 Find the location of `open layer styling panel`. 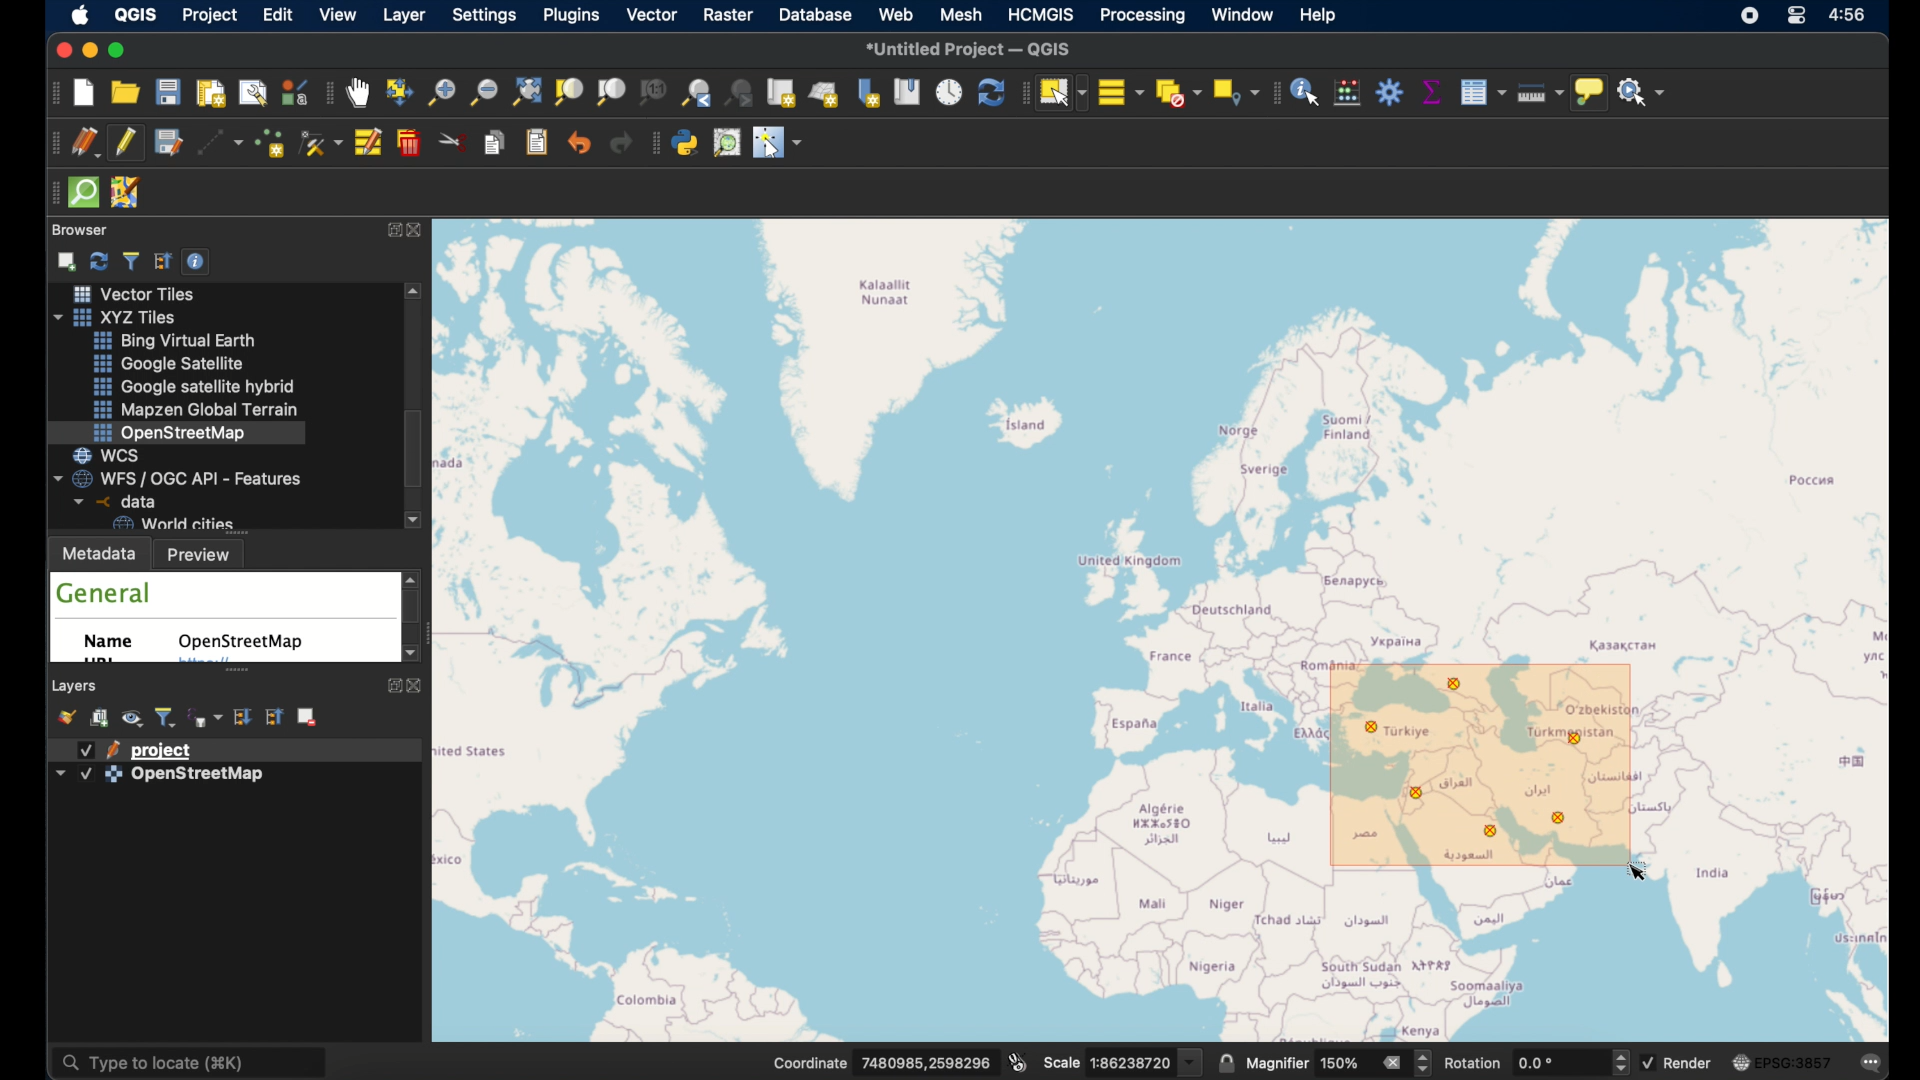

open layer styling panel is located at coordinates (69, 717).